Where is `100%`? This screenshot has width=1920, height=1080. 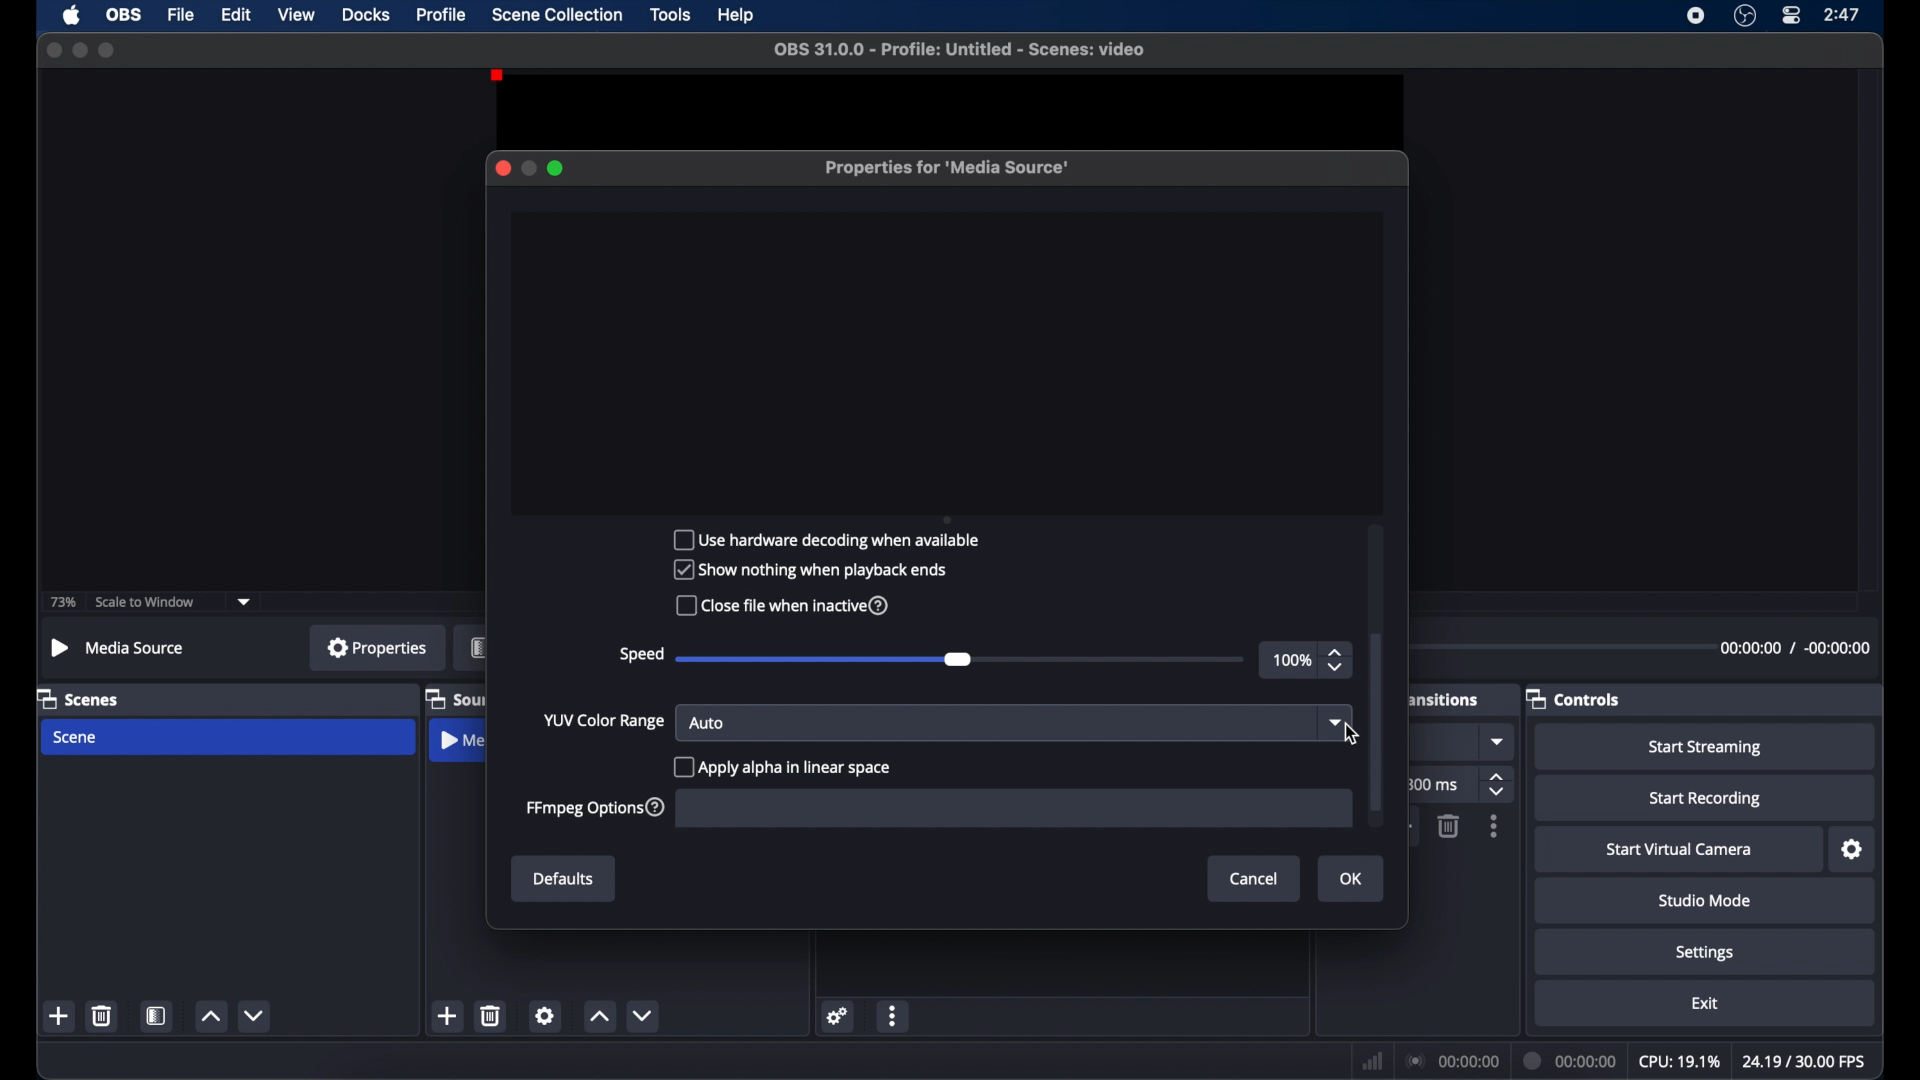 100% is located at coordinates (1292, 661).